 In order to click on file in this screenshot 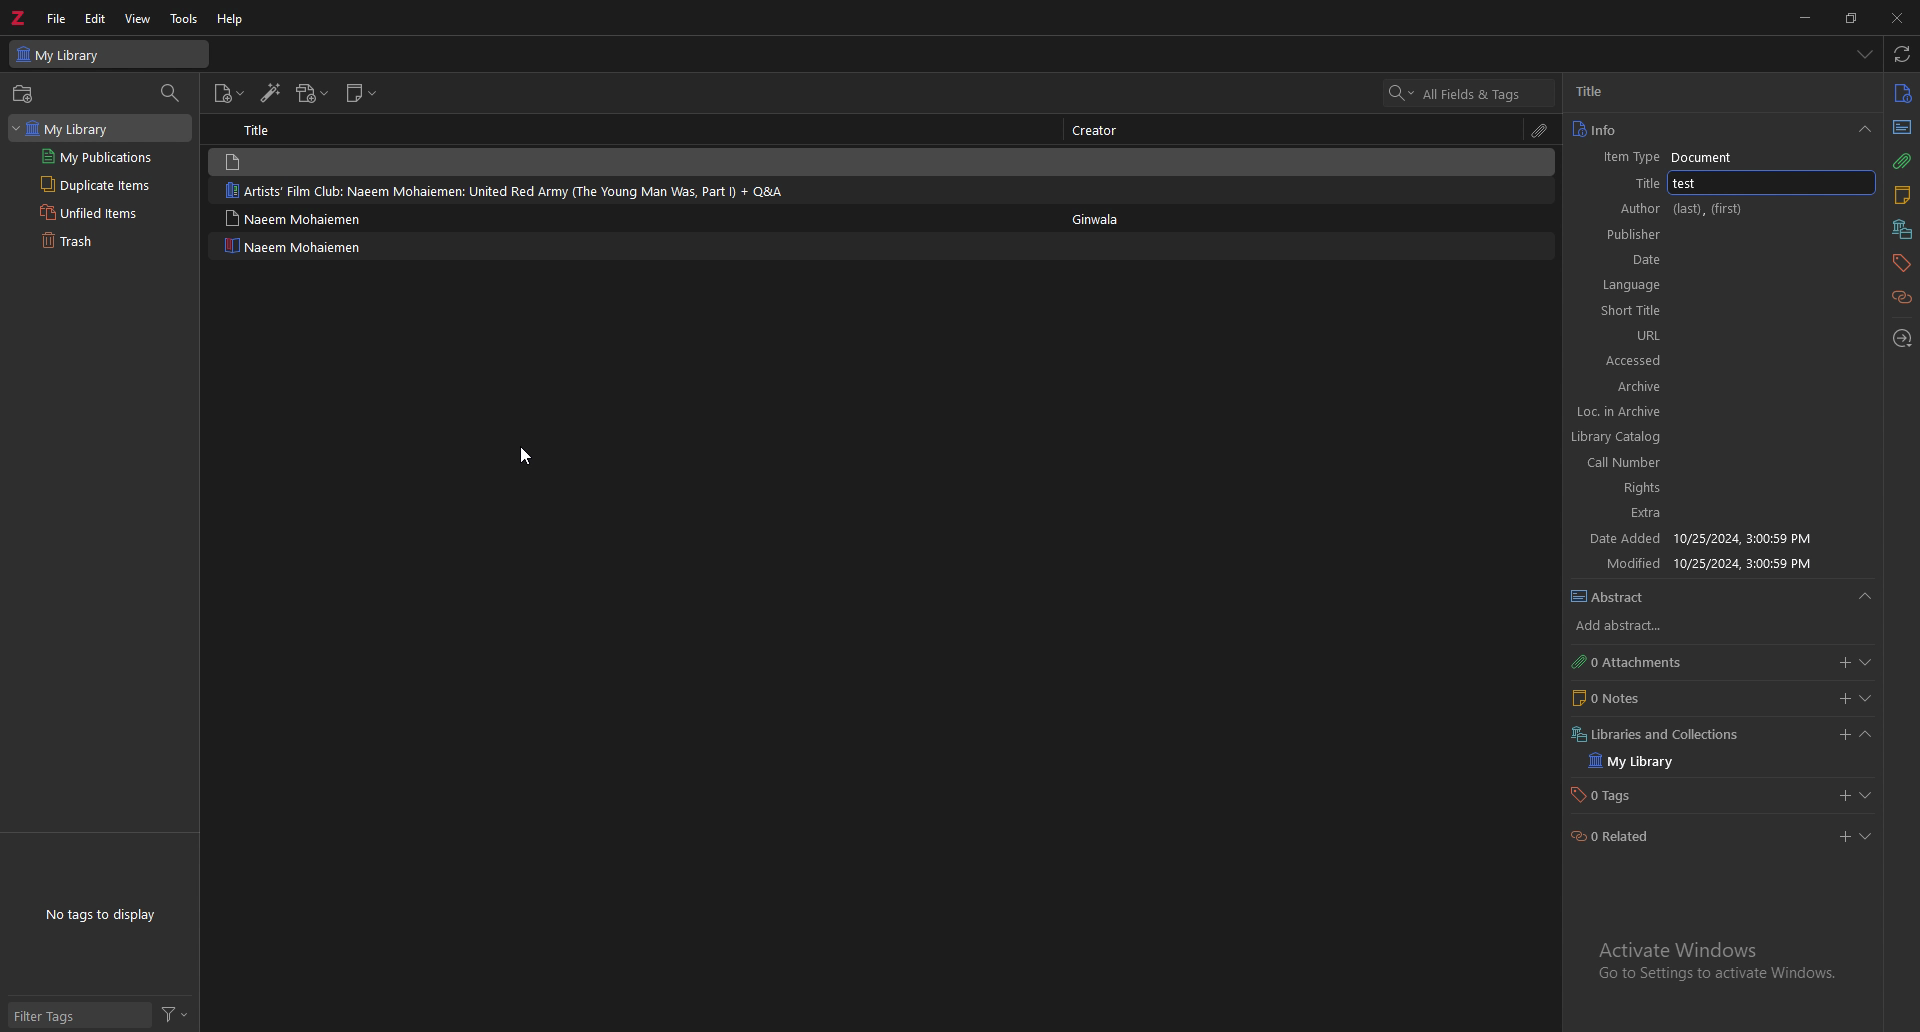, I will do `click(59, 18)`.